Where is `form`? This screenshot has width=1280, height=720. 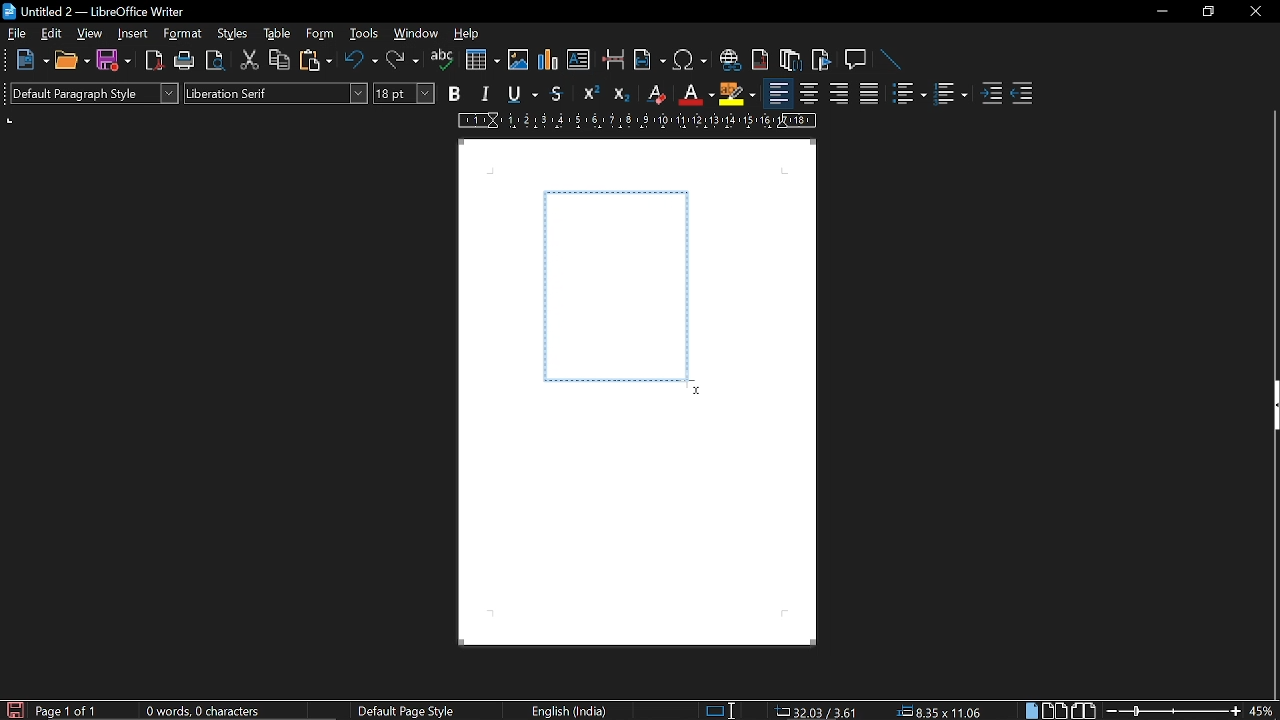 form is located at coordinates (321, 35).